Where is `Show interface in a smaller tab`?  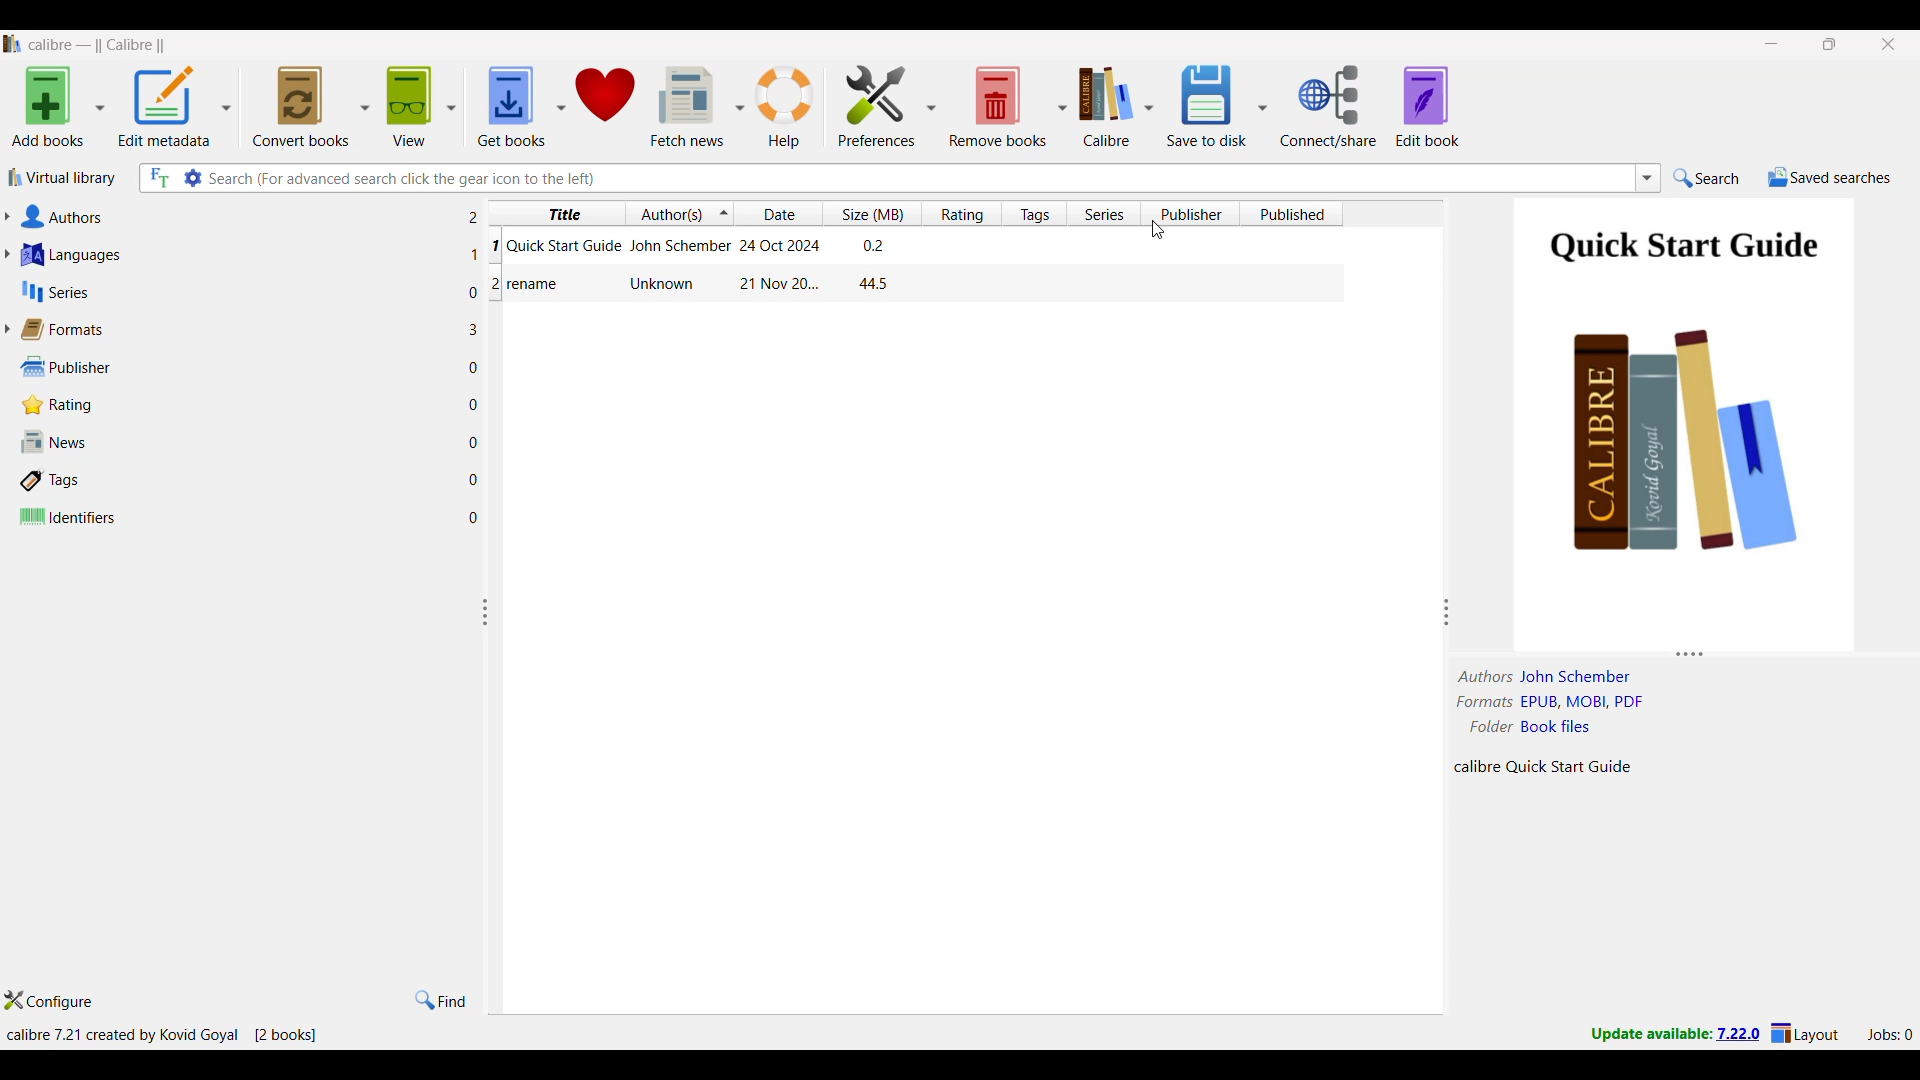
Show interface in a smaller tab is located at coordinates (1831, 44).